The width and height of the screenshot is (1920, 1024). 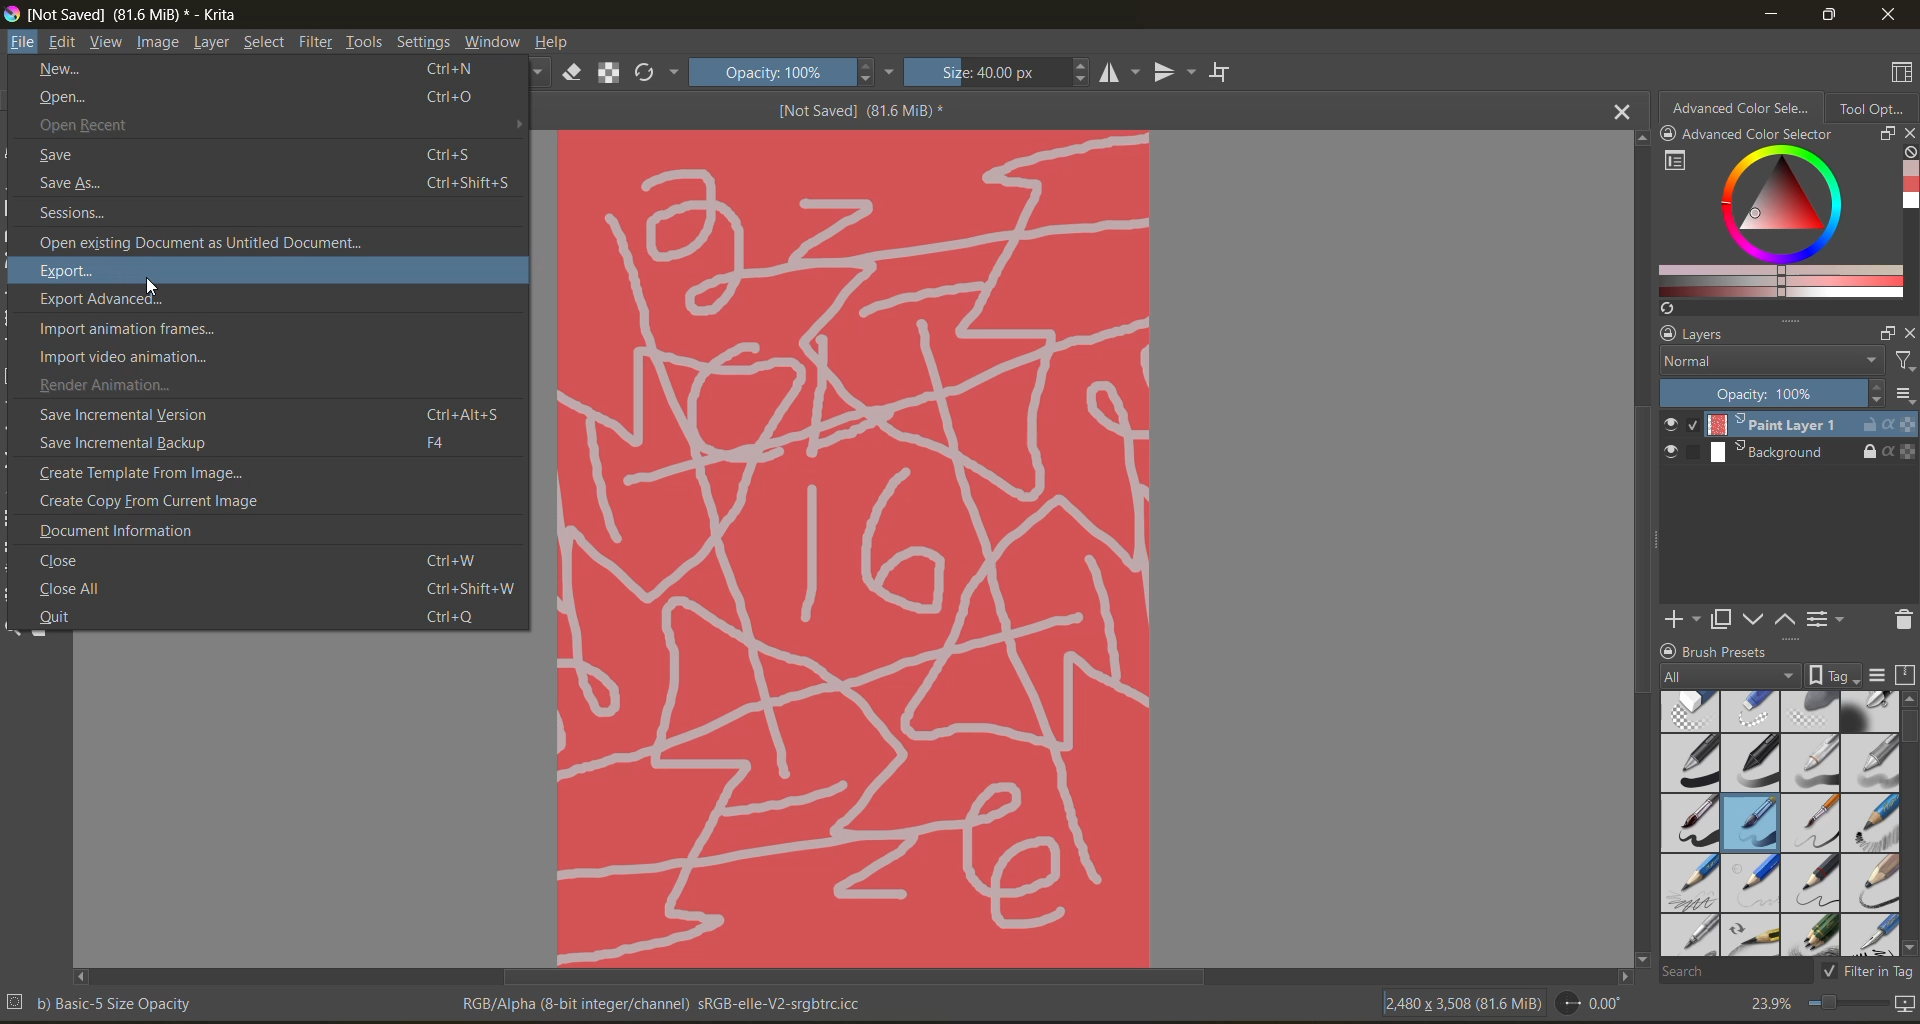 What do you see at coordinates (264, 98) in the screenshot?
I see `open` at bounding box center [264, 98].